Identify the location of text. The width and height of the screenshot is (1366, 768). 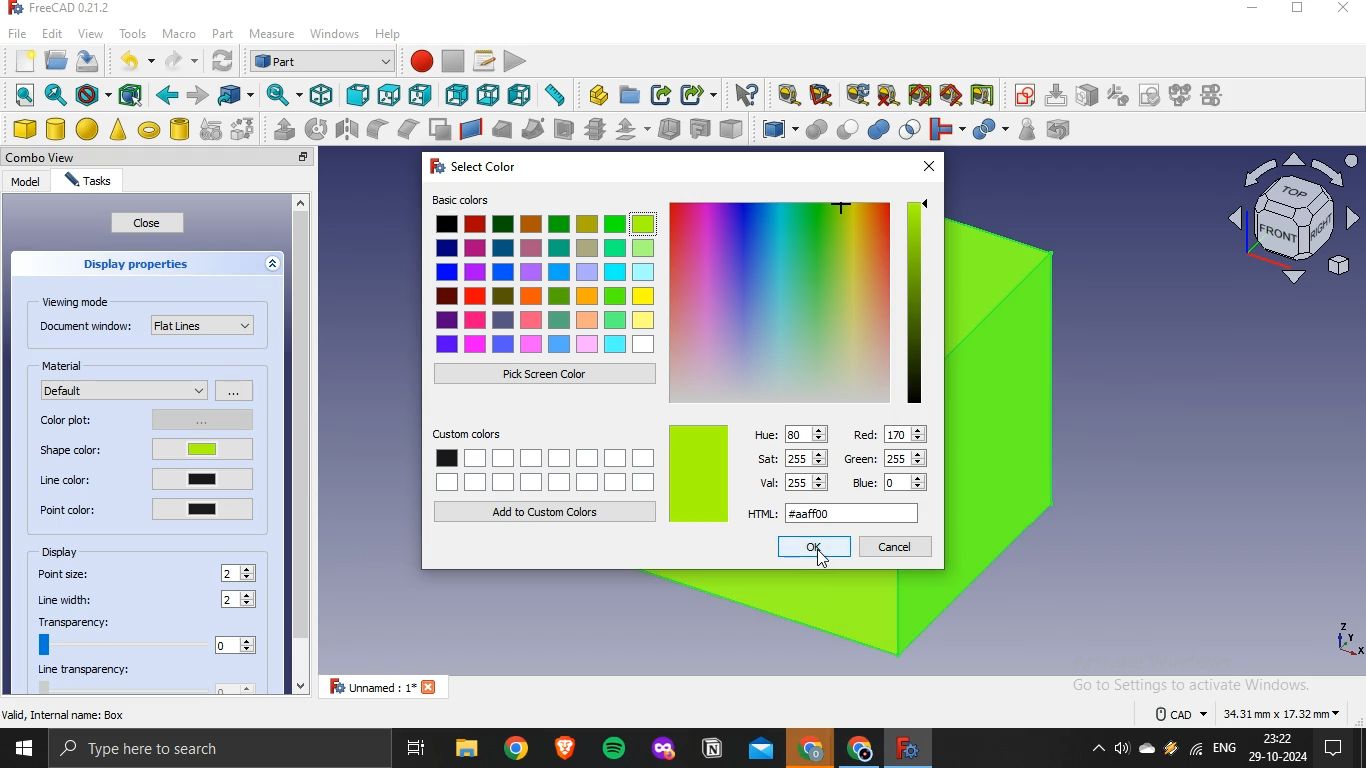
(64, 9).